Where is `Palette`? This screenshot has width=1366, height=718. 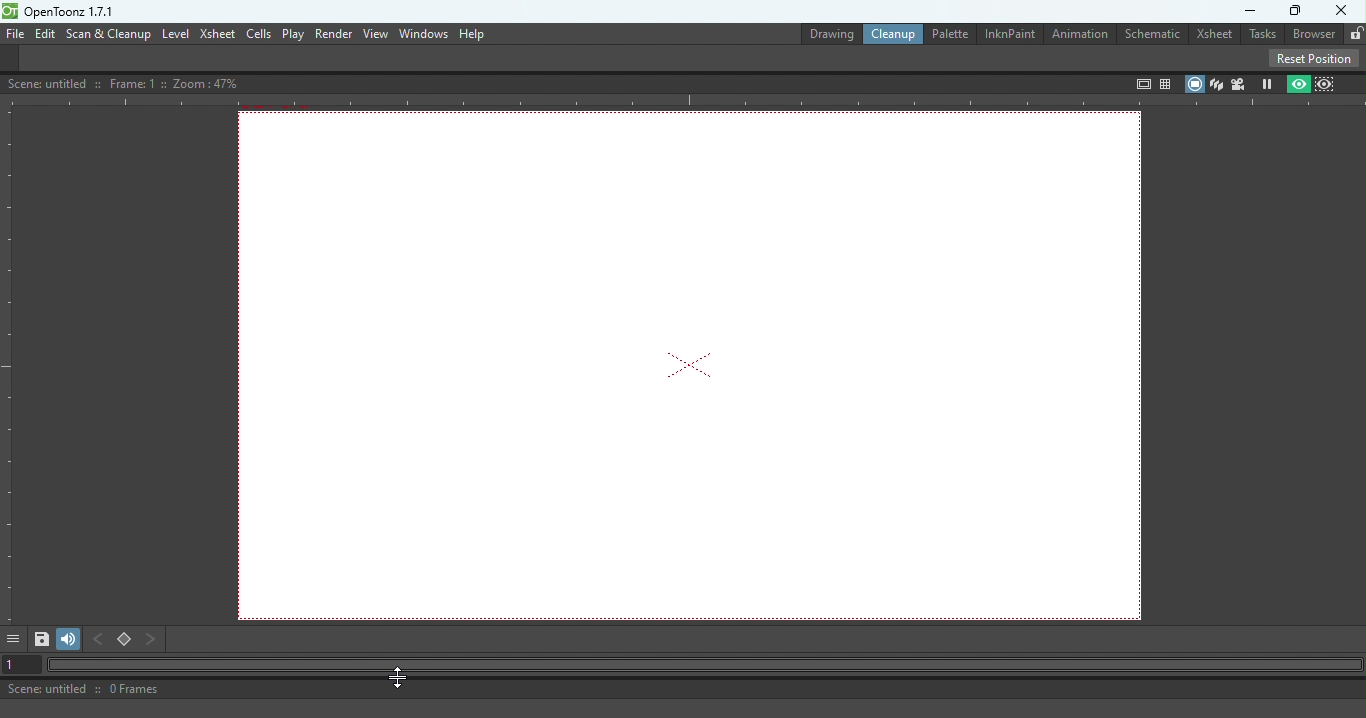 Palette is located at coordinates (948, 33).